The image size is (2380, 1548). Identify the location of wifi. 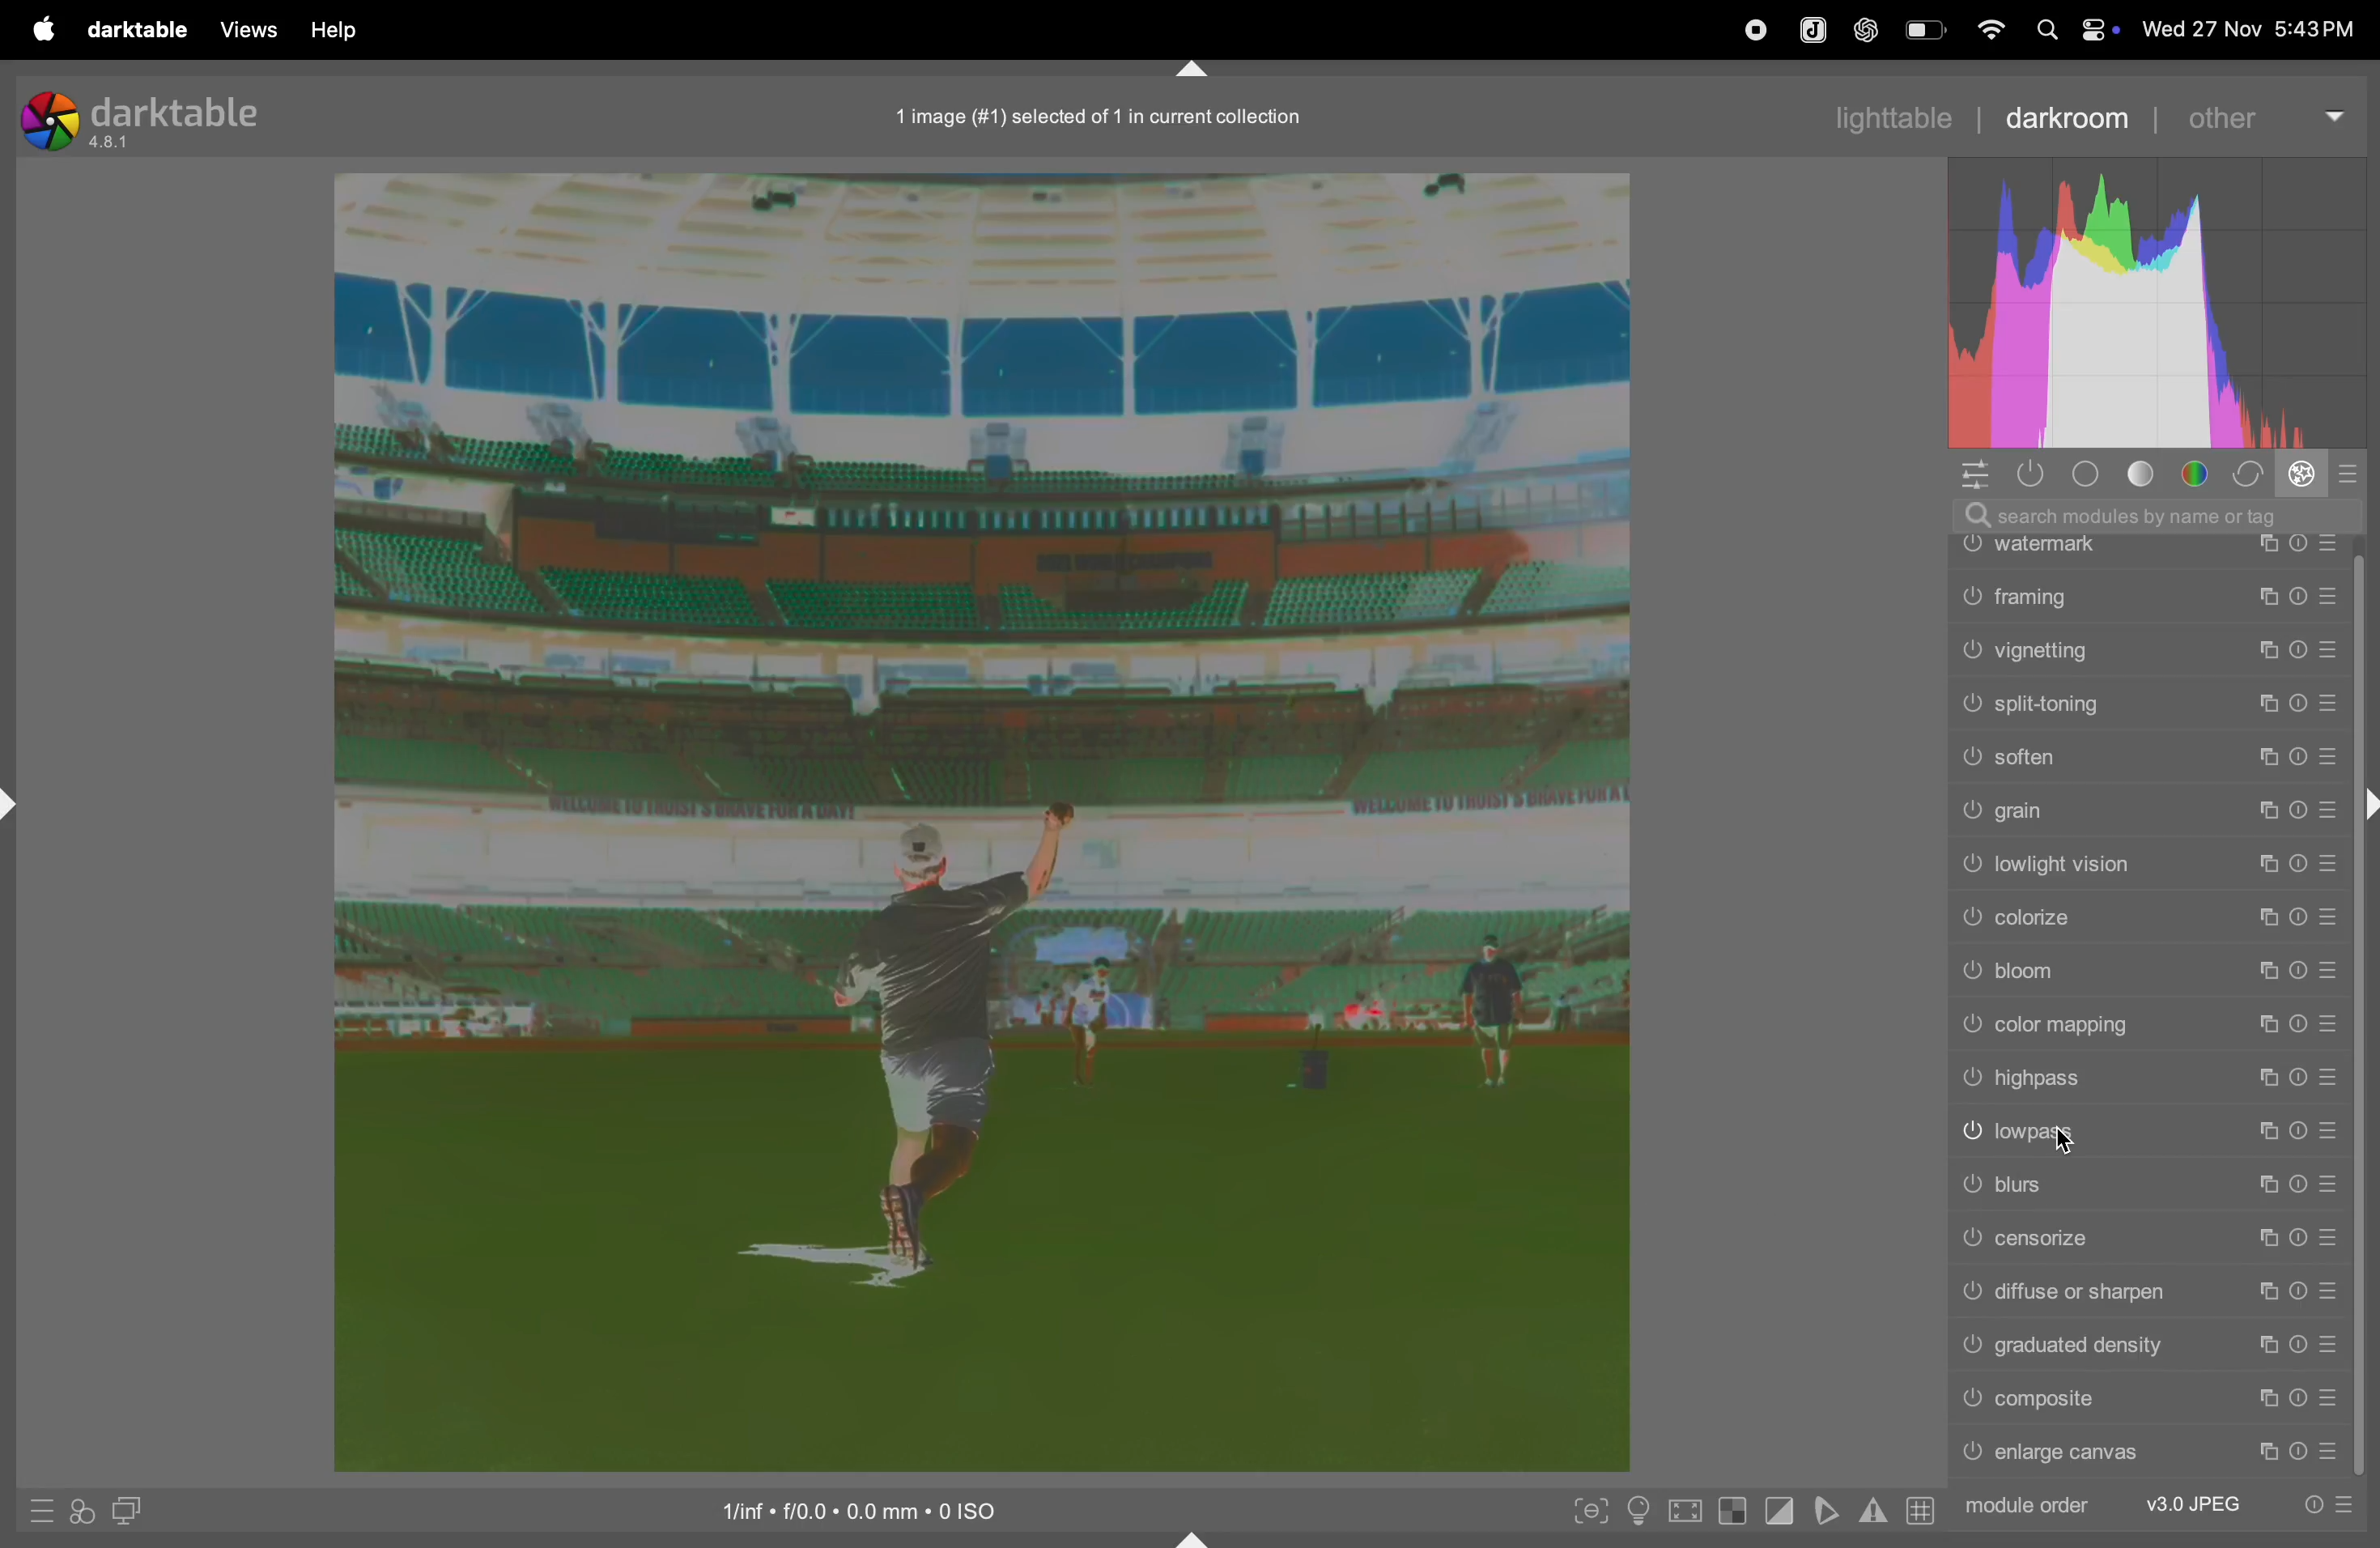
(1988, 29).